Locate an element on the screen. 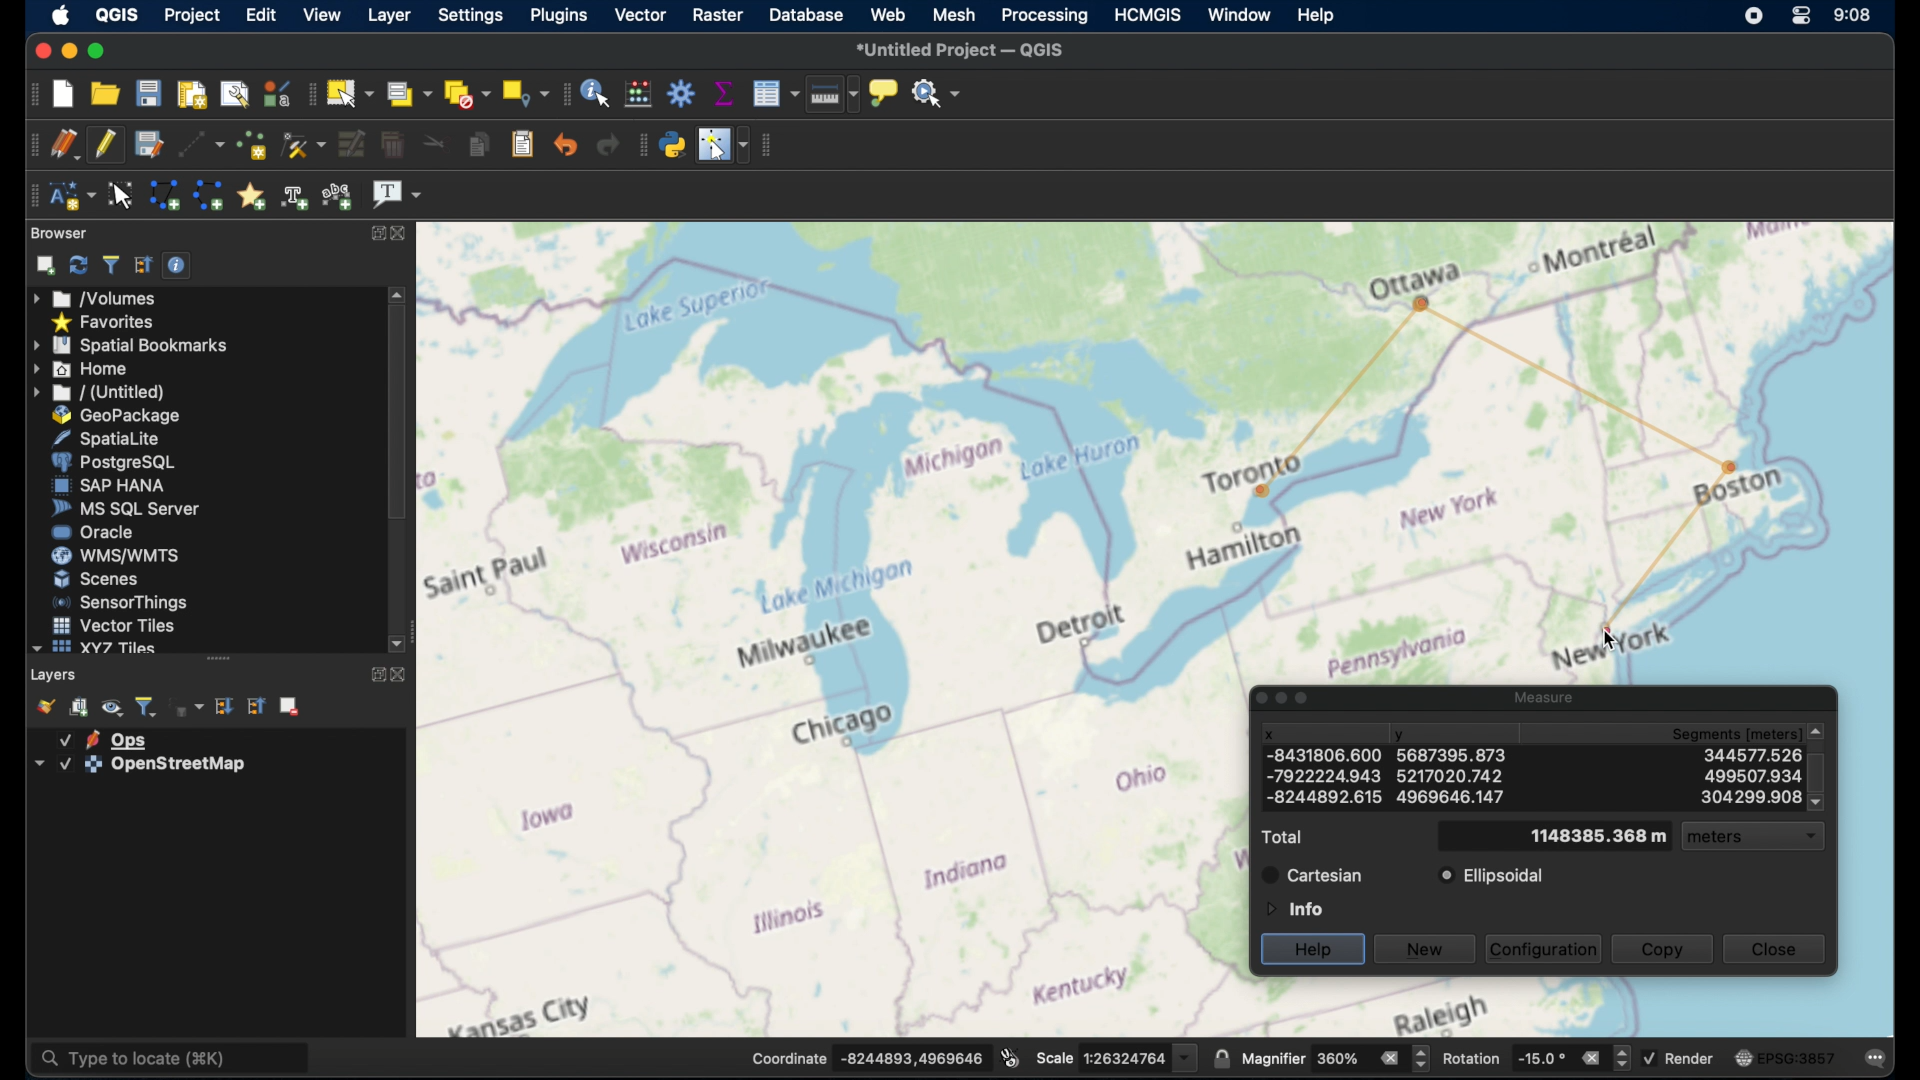  processing is located at coordinates (1045, 16).